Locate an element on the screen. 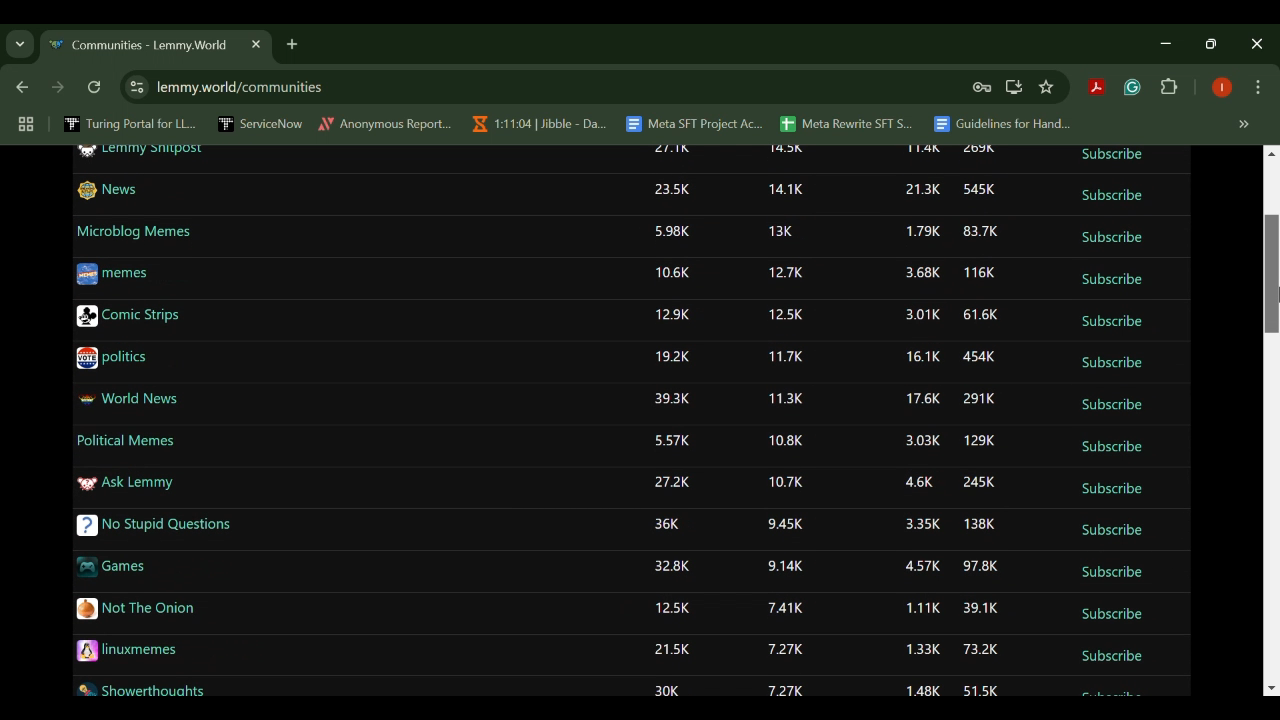  Close Tab is located at coordinates (254, 44).